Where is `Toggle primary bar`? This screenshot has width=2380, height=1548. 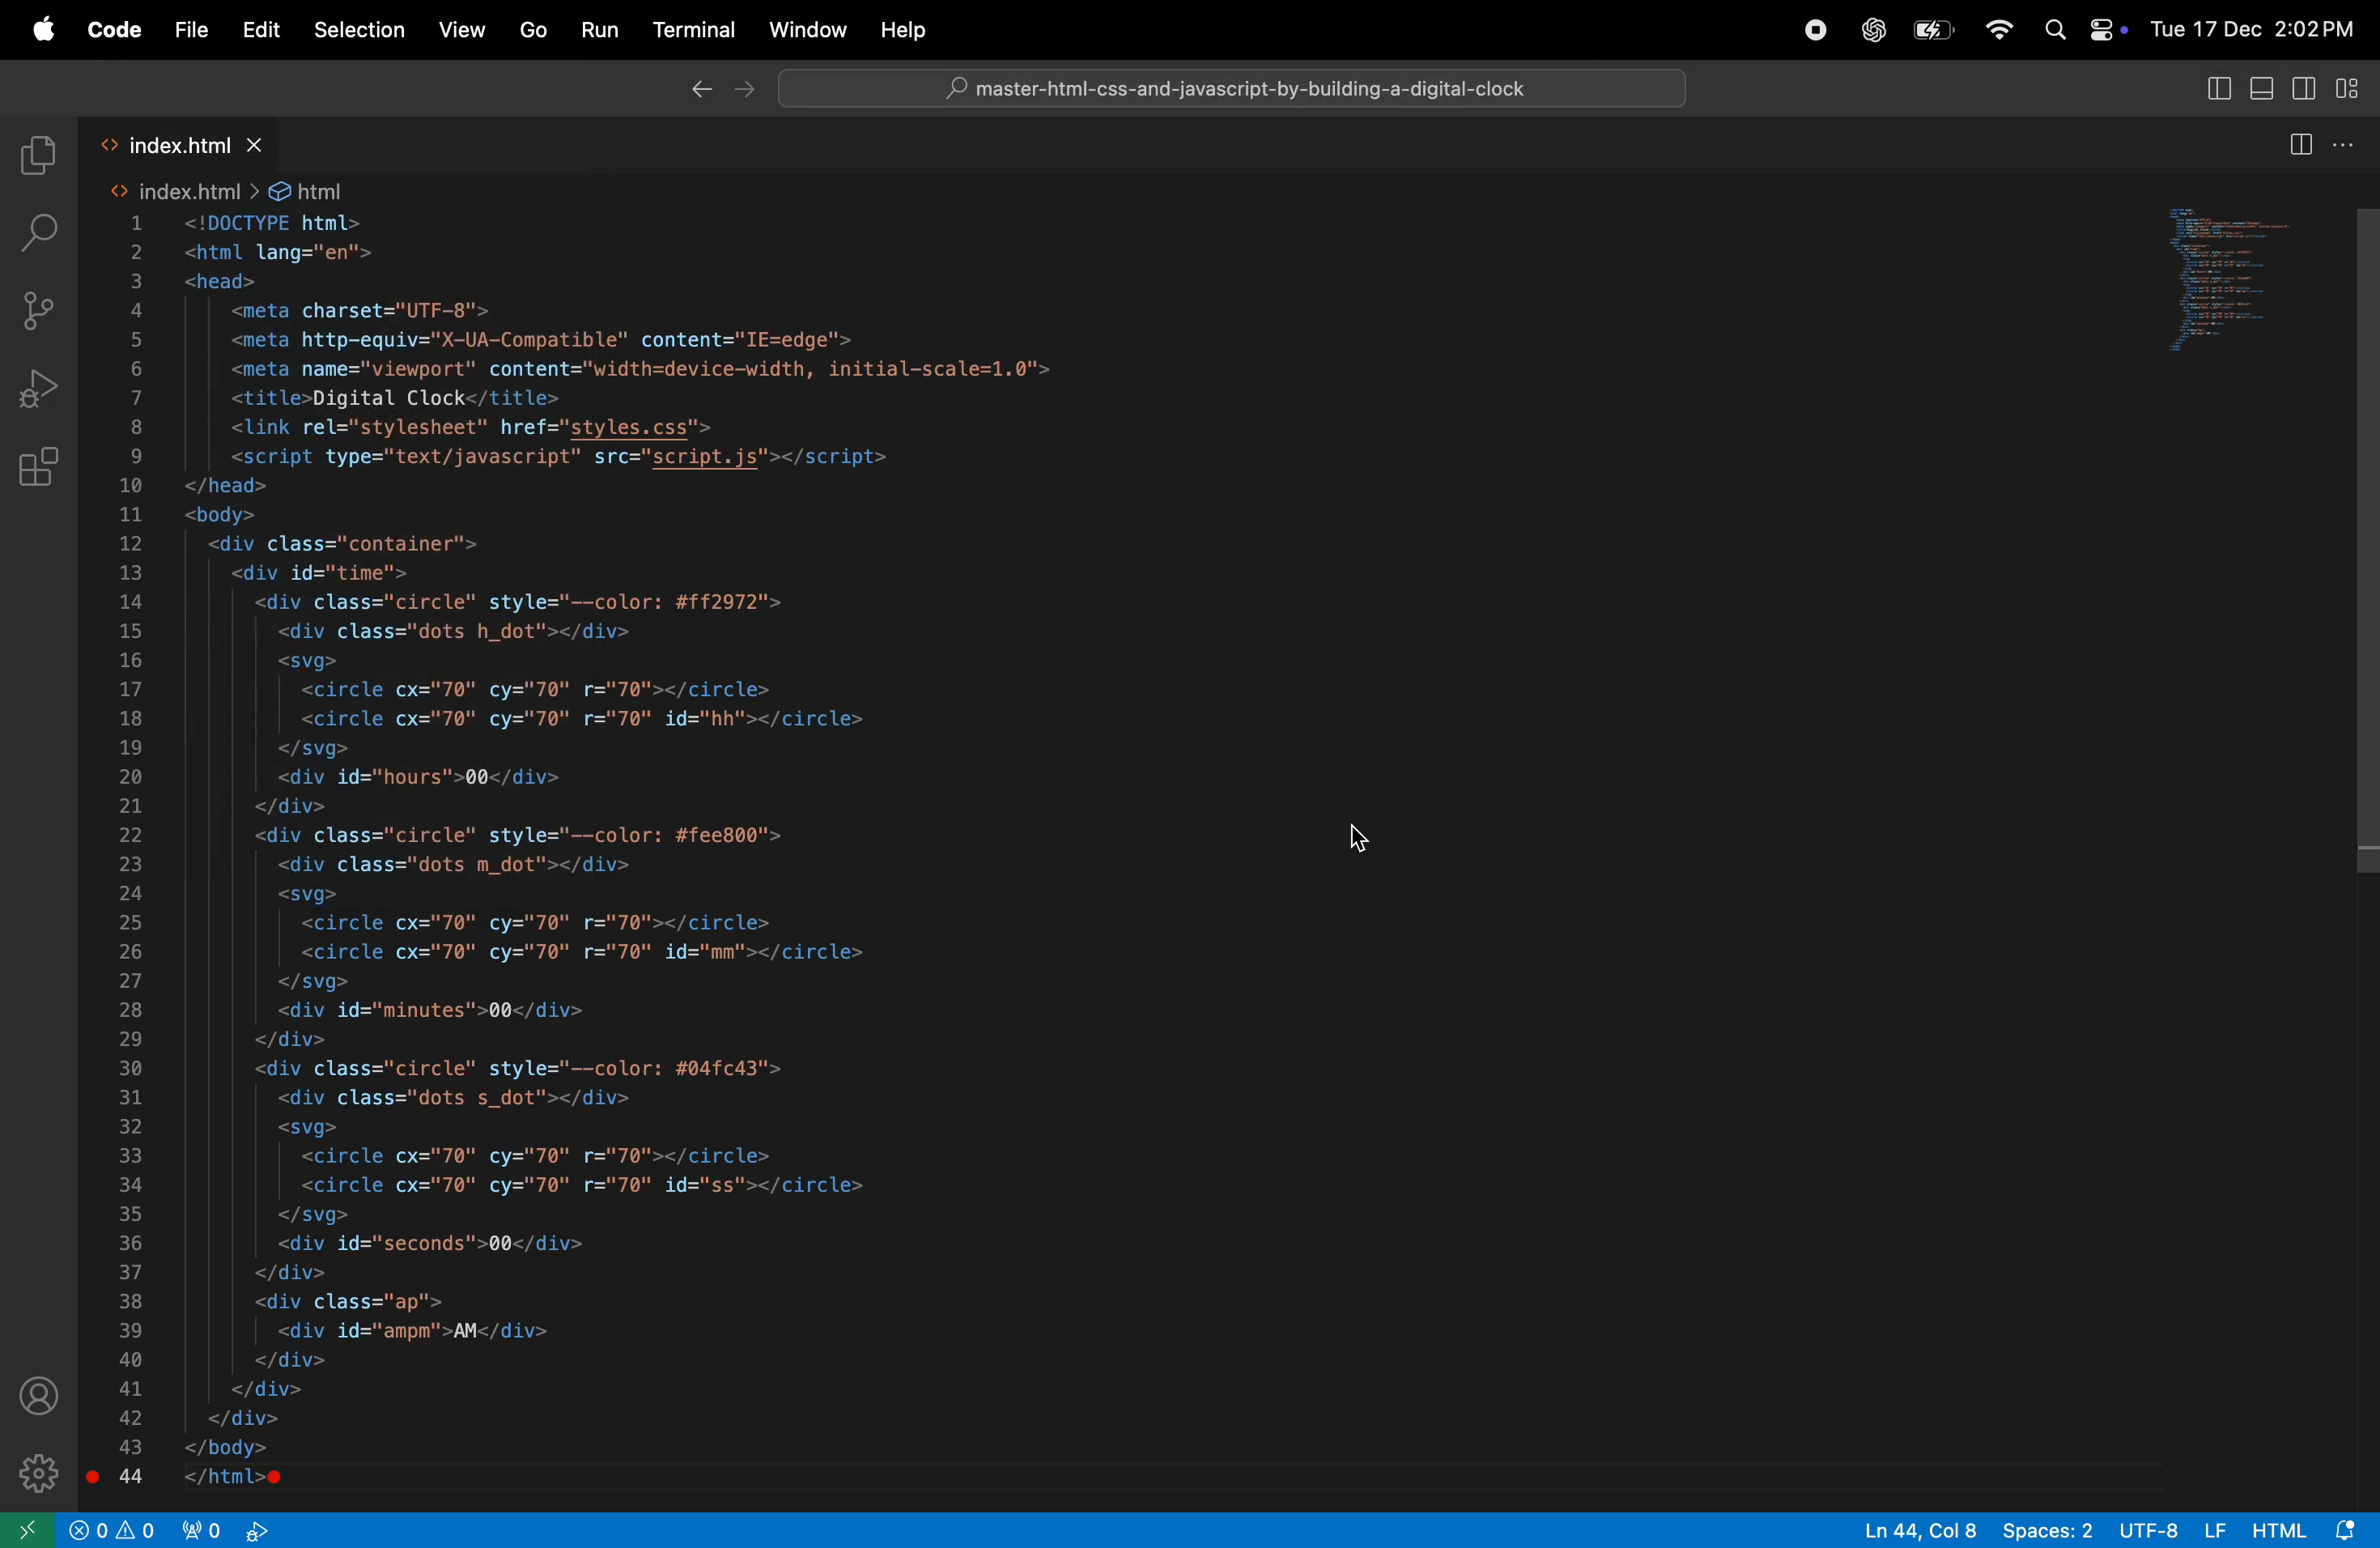 Toggle primary bar is located at coordinates (2351, 89).